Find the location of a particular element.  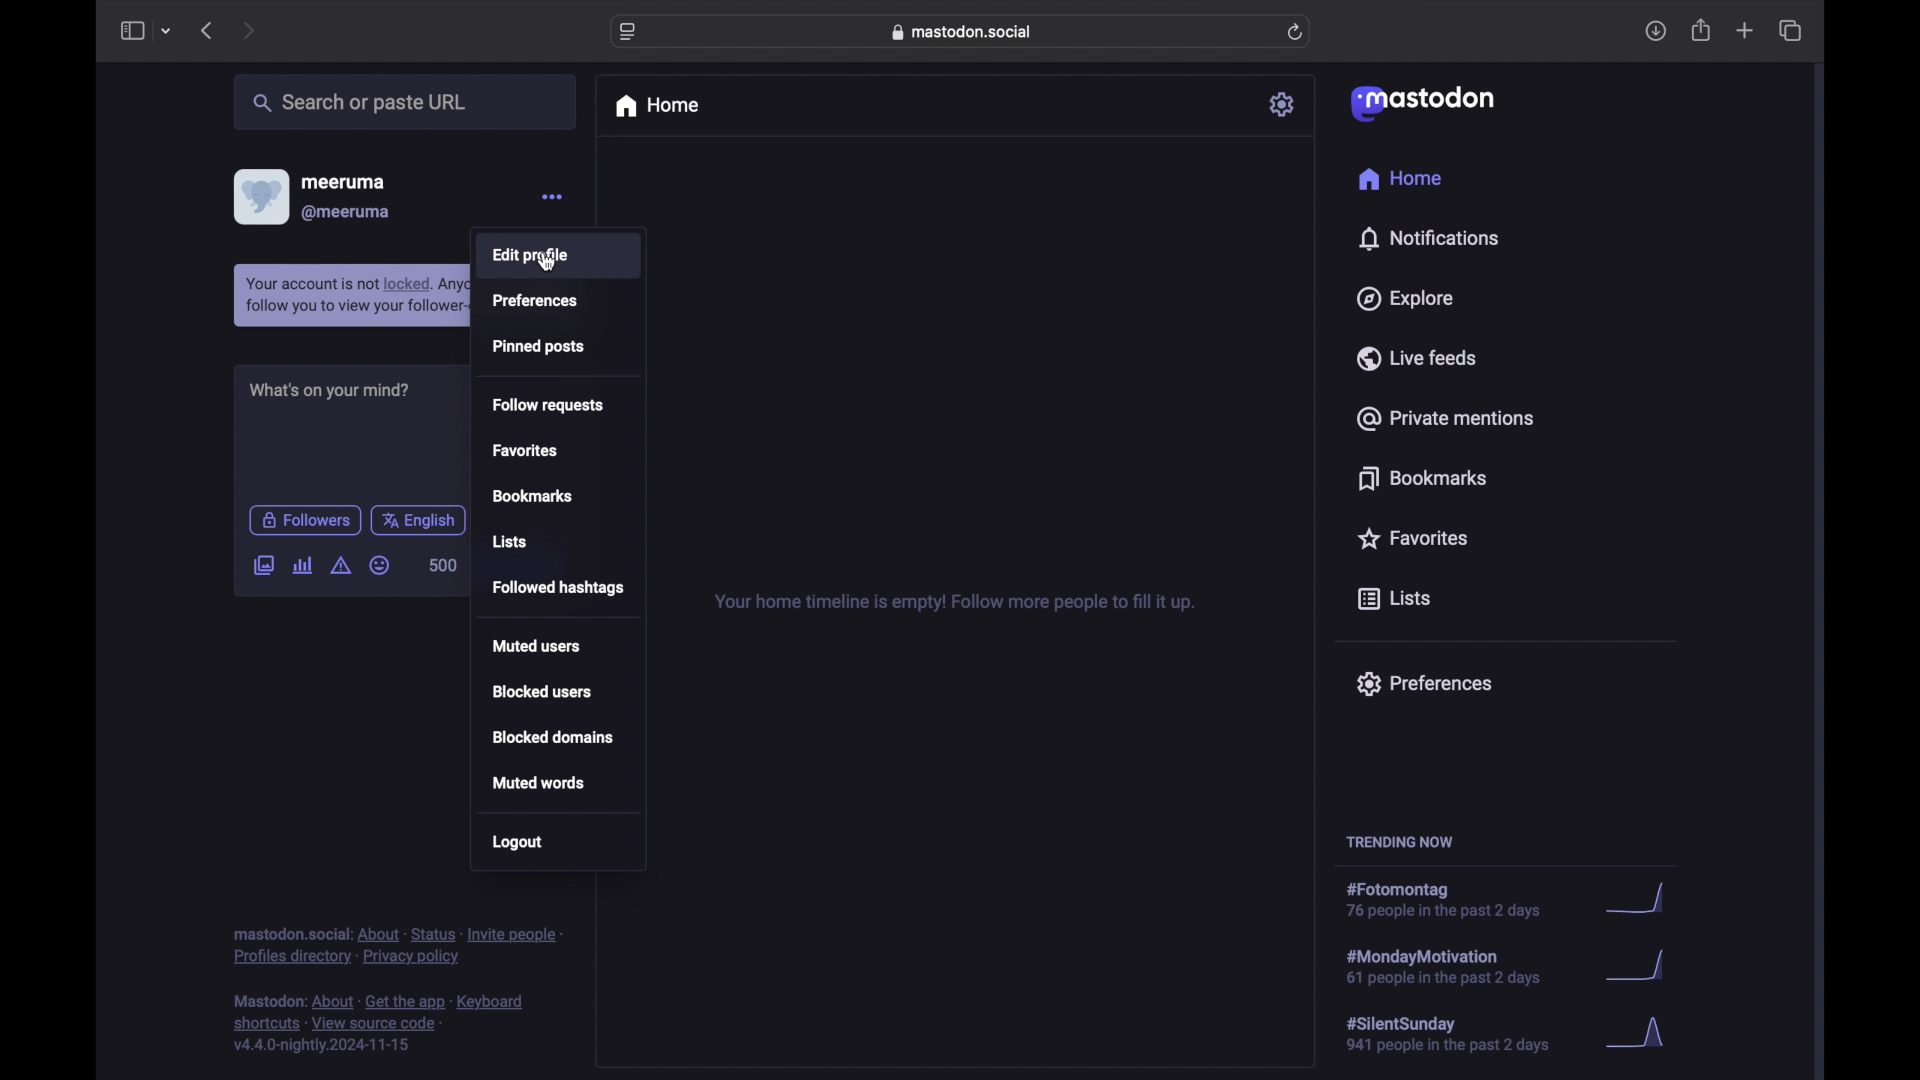

followers is located at coordinates (304, 519).